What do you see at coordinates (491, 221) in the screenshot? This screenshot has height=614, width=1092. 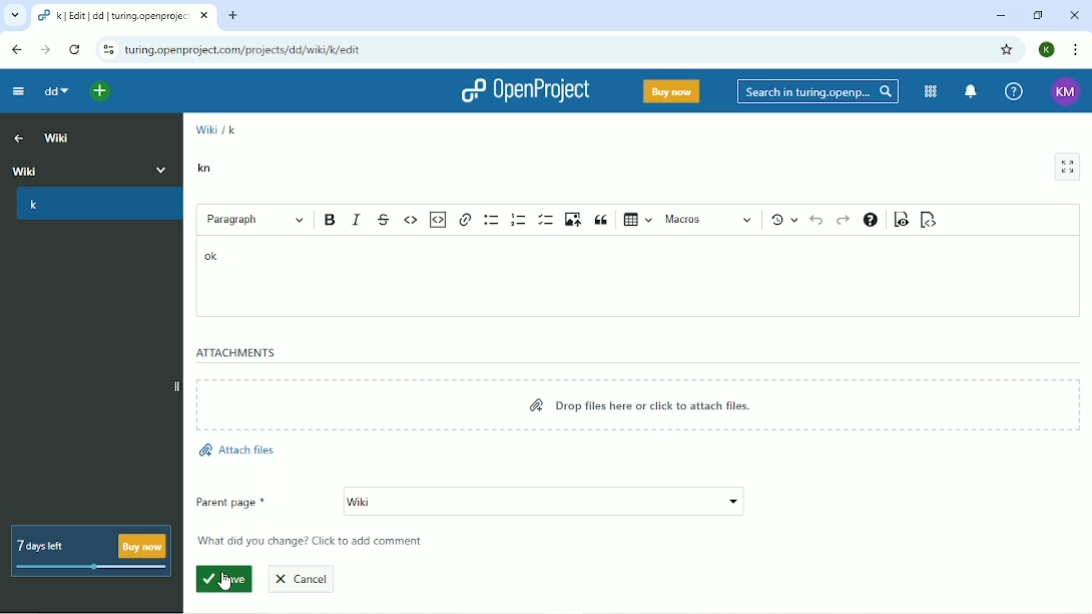 I see `Bulleted list` at bounding box center [491, 221].